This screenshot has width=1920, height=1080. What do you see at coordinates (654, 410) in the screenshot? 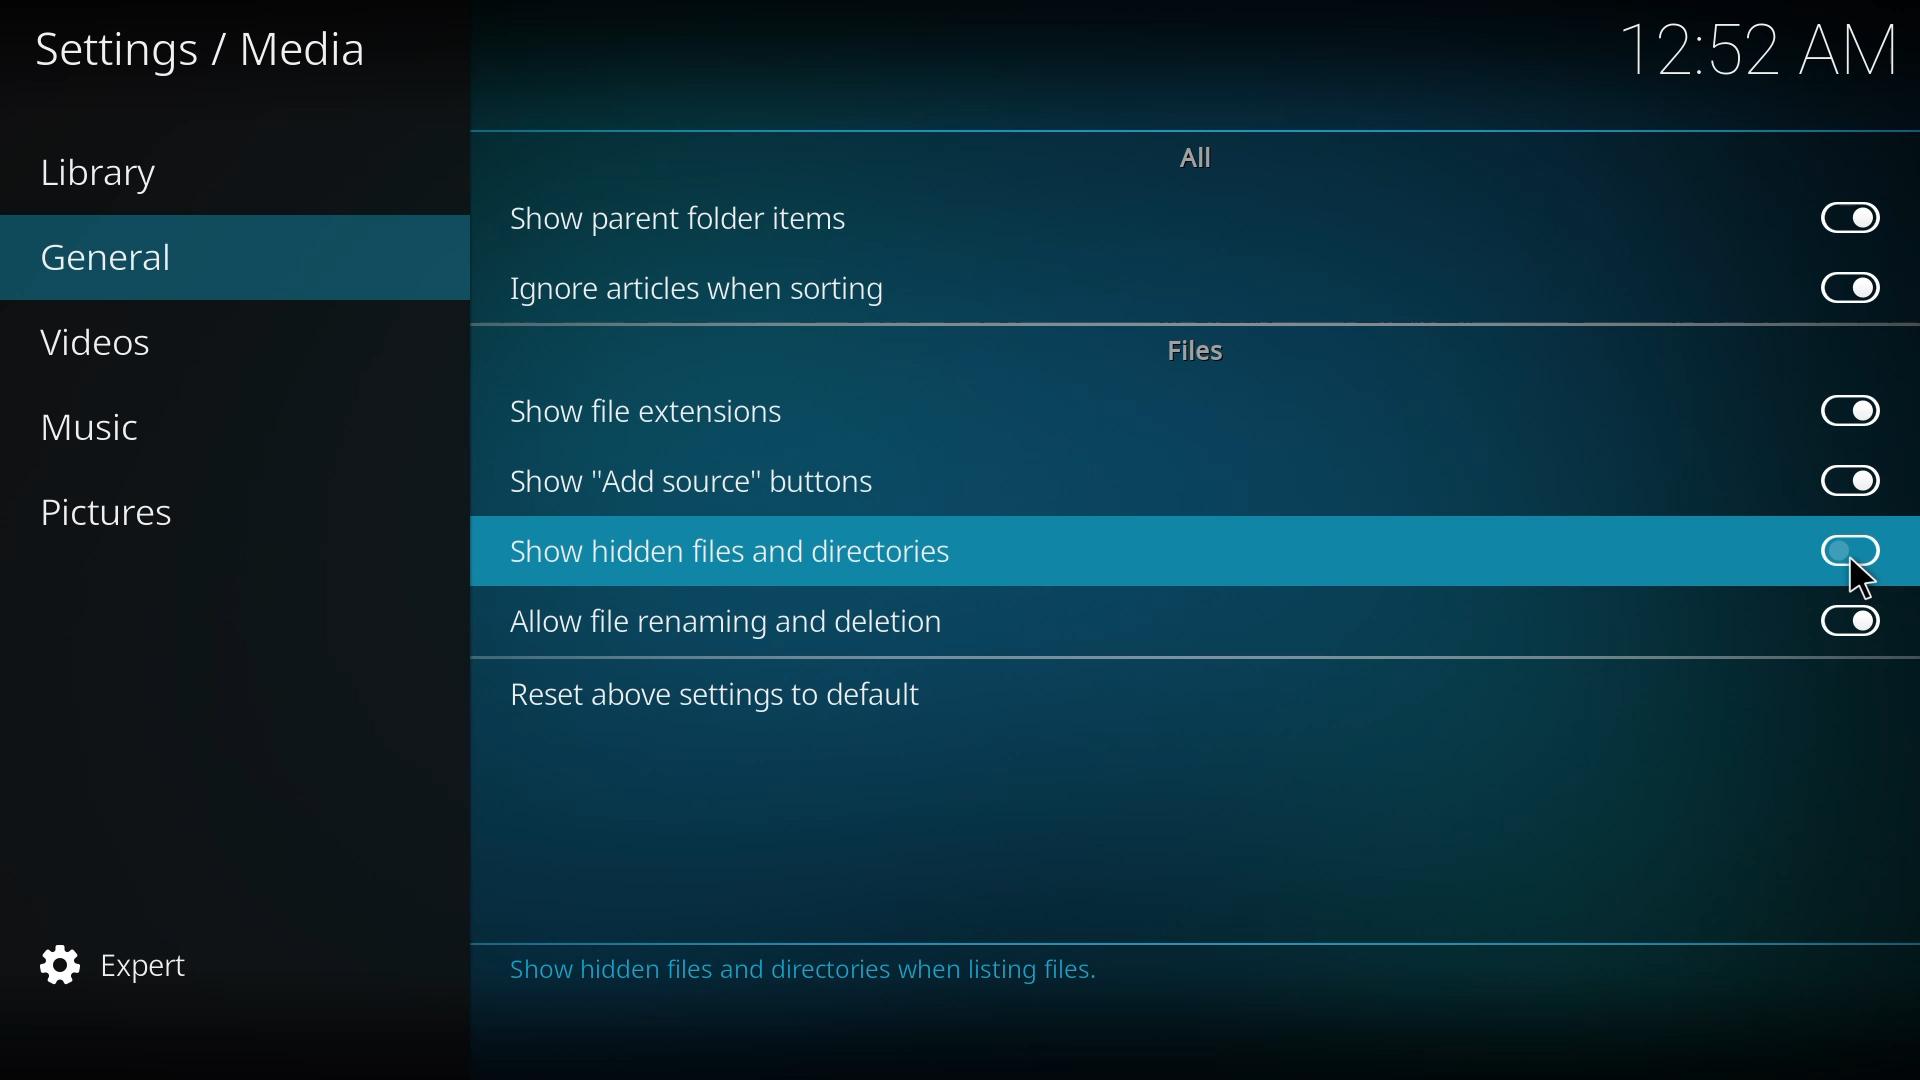
I see `show file extensions` at bounding box center [654, 410].